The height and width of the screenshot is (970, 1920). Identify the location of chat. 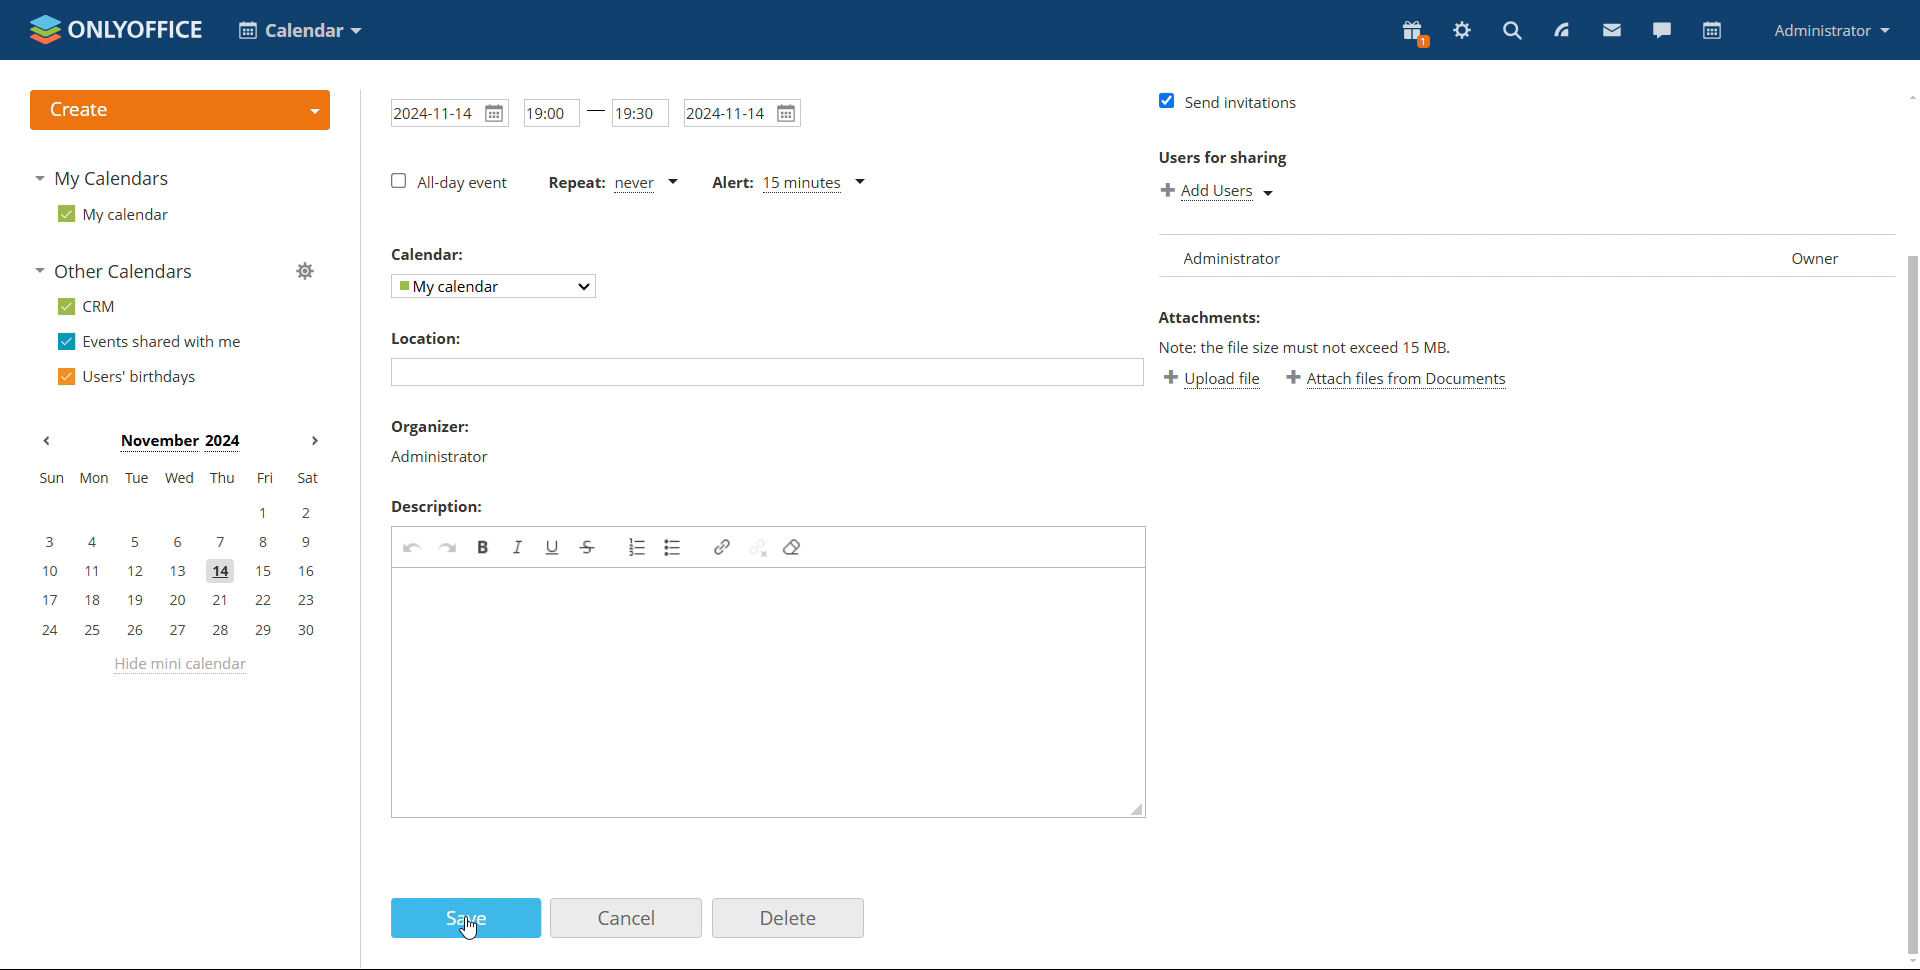
(1662, 29).